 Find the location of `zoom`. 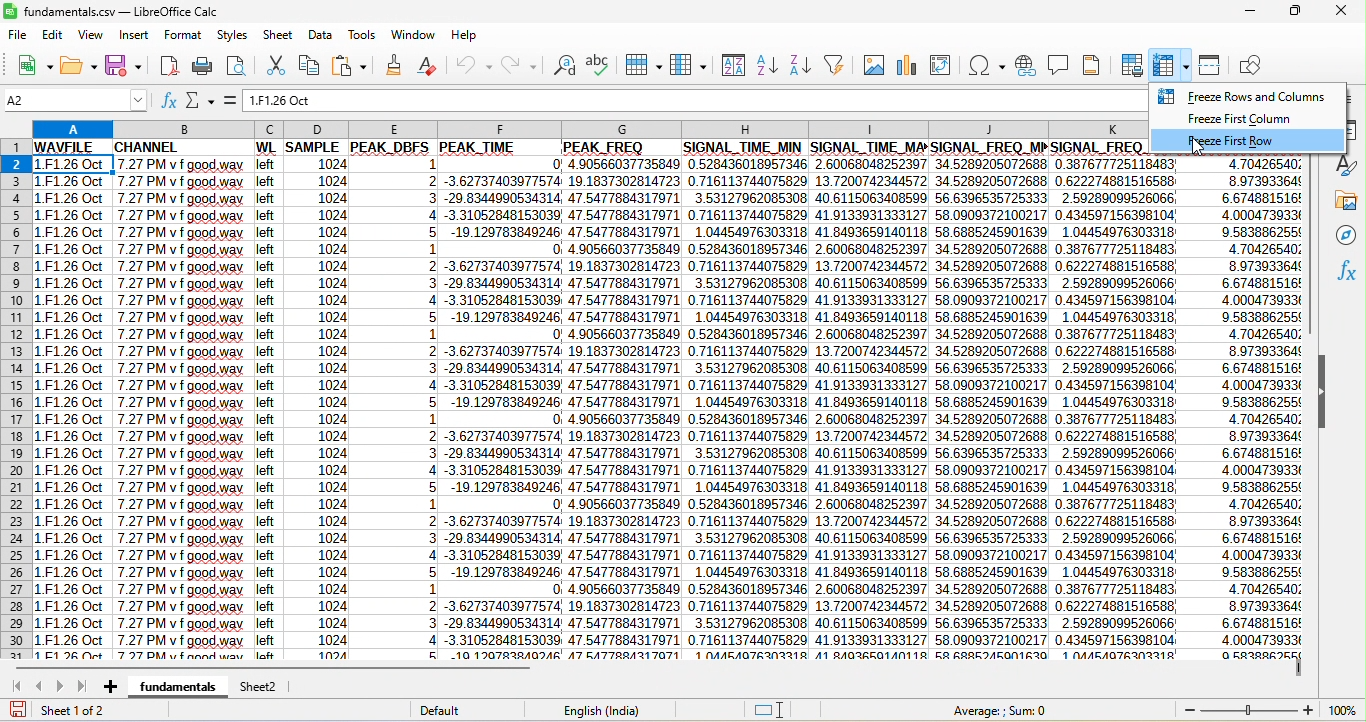

zoom is located at coordinates (1265, 710).